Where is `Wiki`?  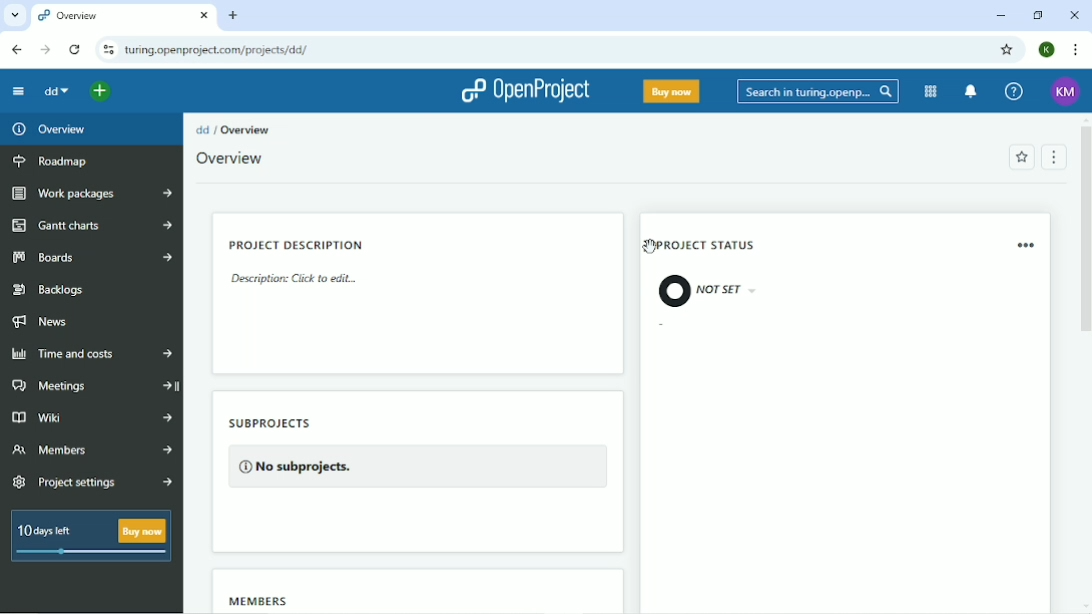 Wiki is located at coordinates (90, 419).